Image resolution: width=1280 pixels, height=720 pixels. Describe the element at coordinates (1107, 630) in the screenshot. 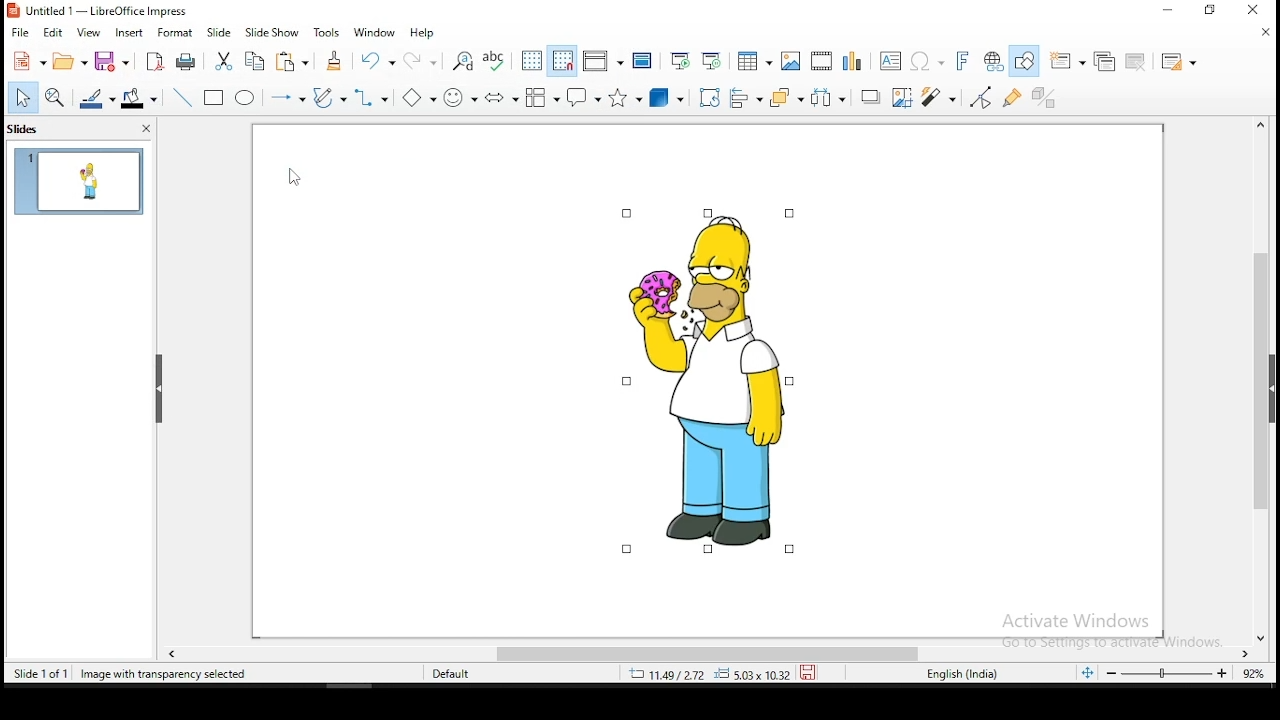

I see `activate windows` at that location.